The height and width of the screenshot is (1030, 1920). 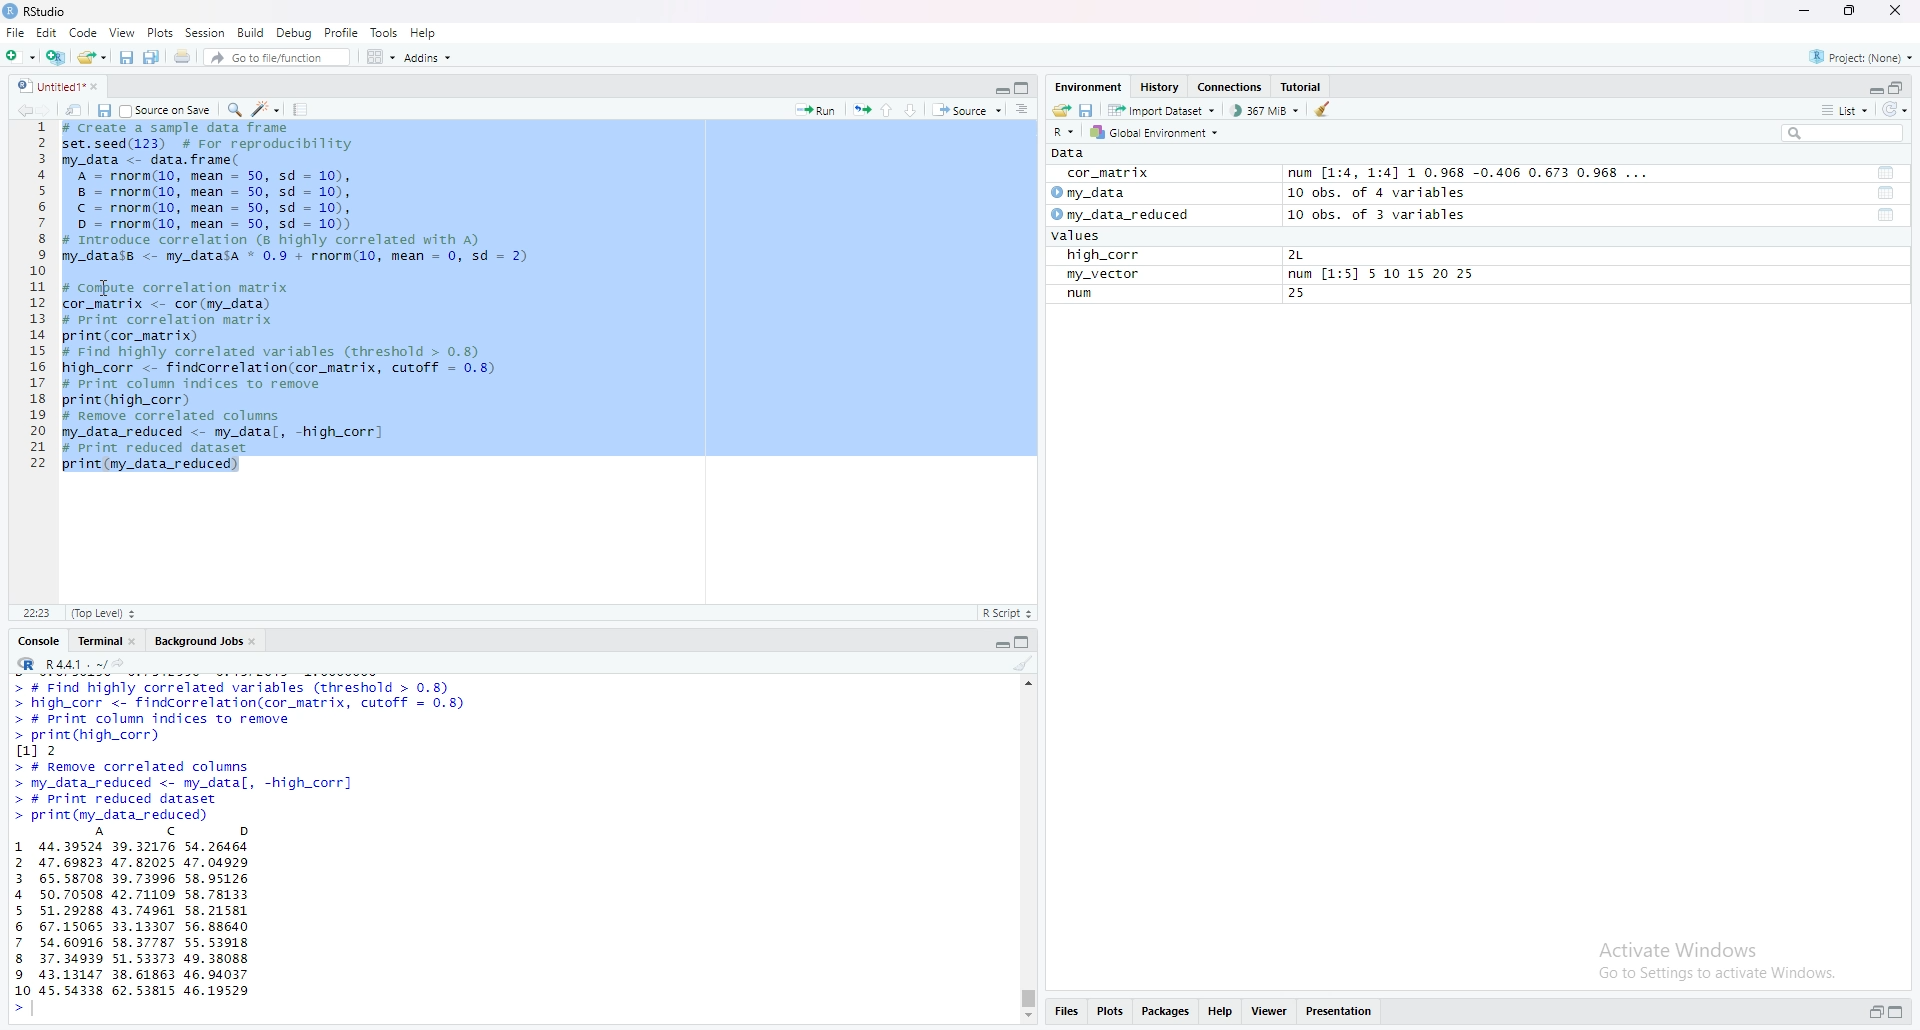 What do you see at coordinates (22, 110) in the screenshot?
I see `backward` at bounding box center [22, 110].